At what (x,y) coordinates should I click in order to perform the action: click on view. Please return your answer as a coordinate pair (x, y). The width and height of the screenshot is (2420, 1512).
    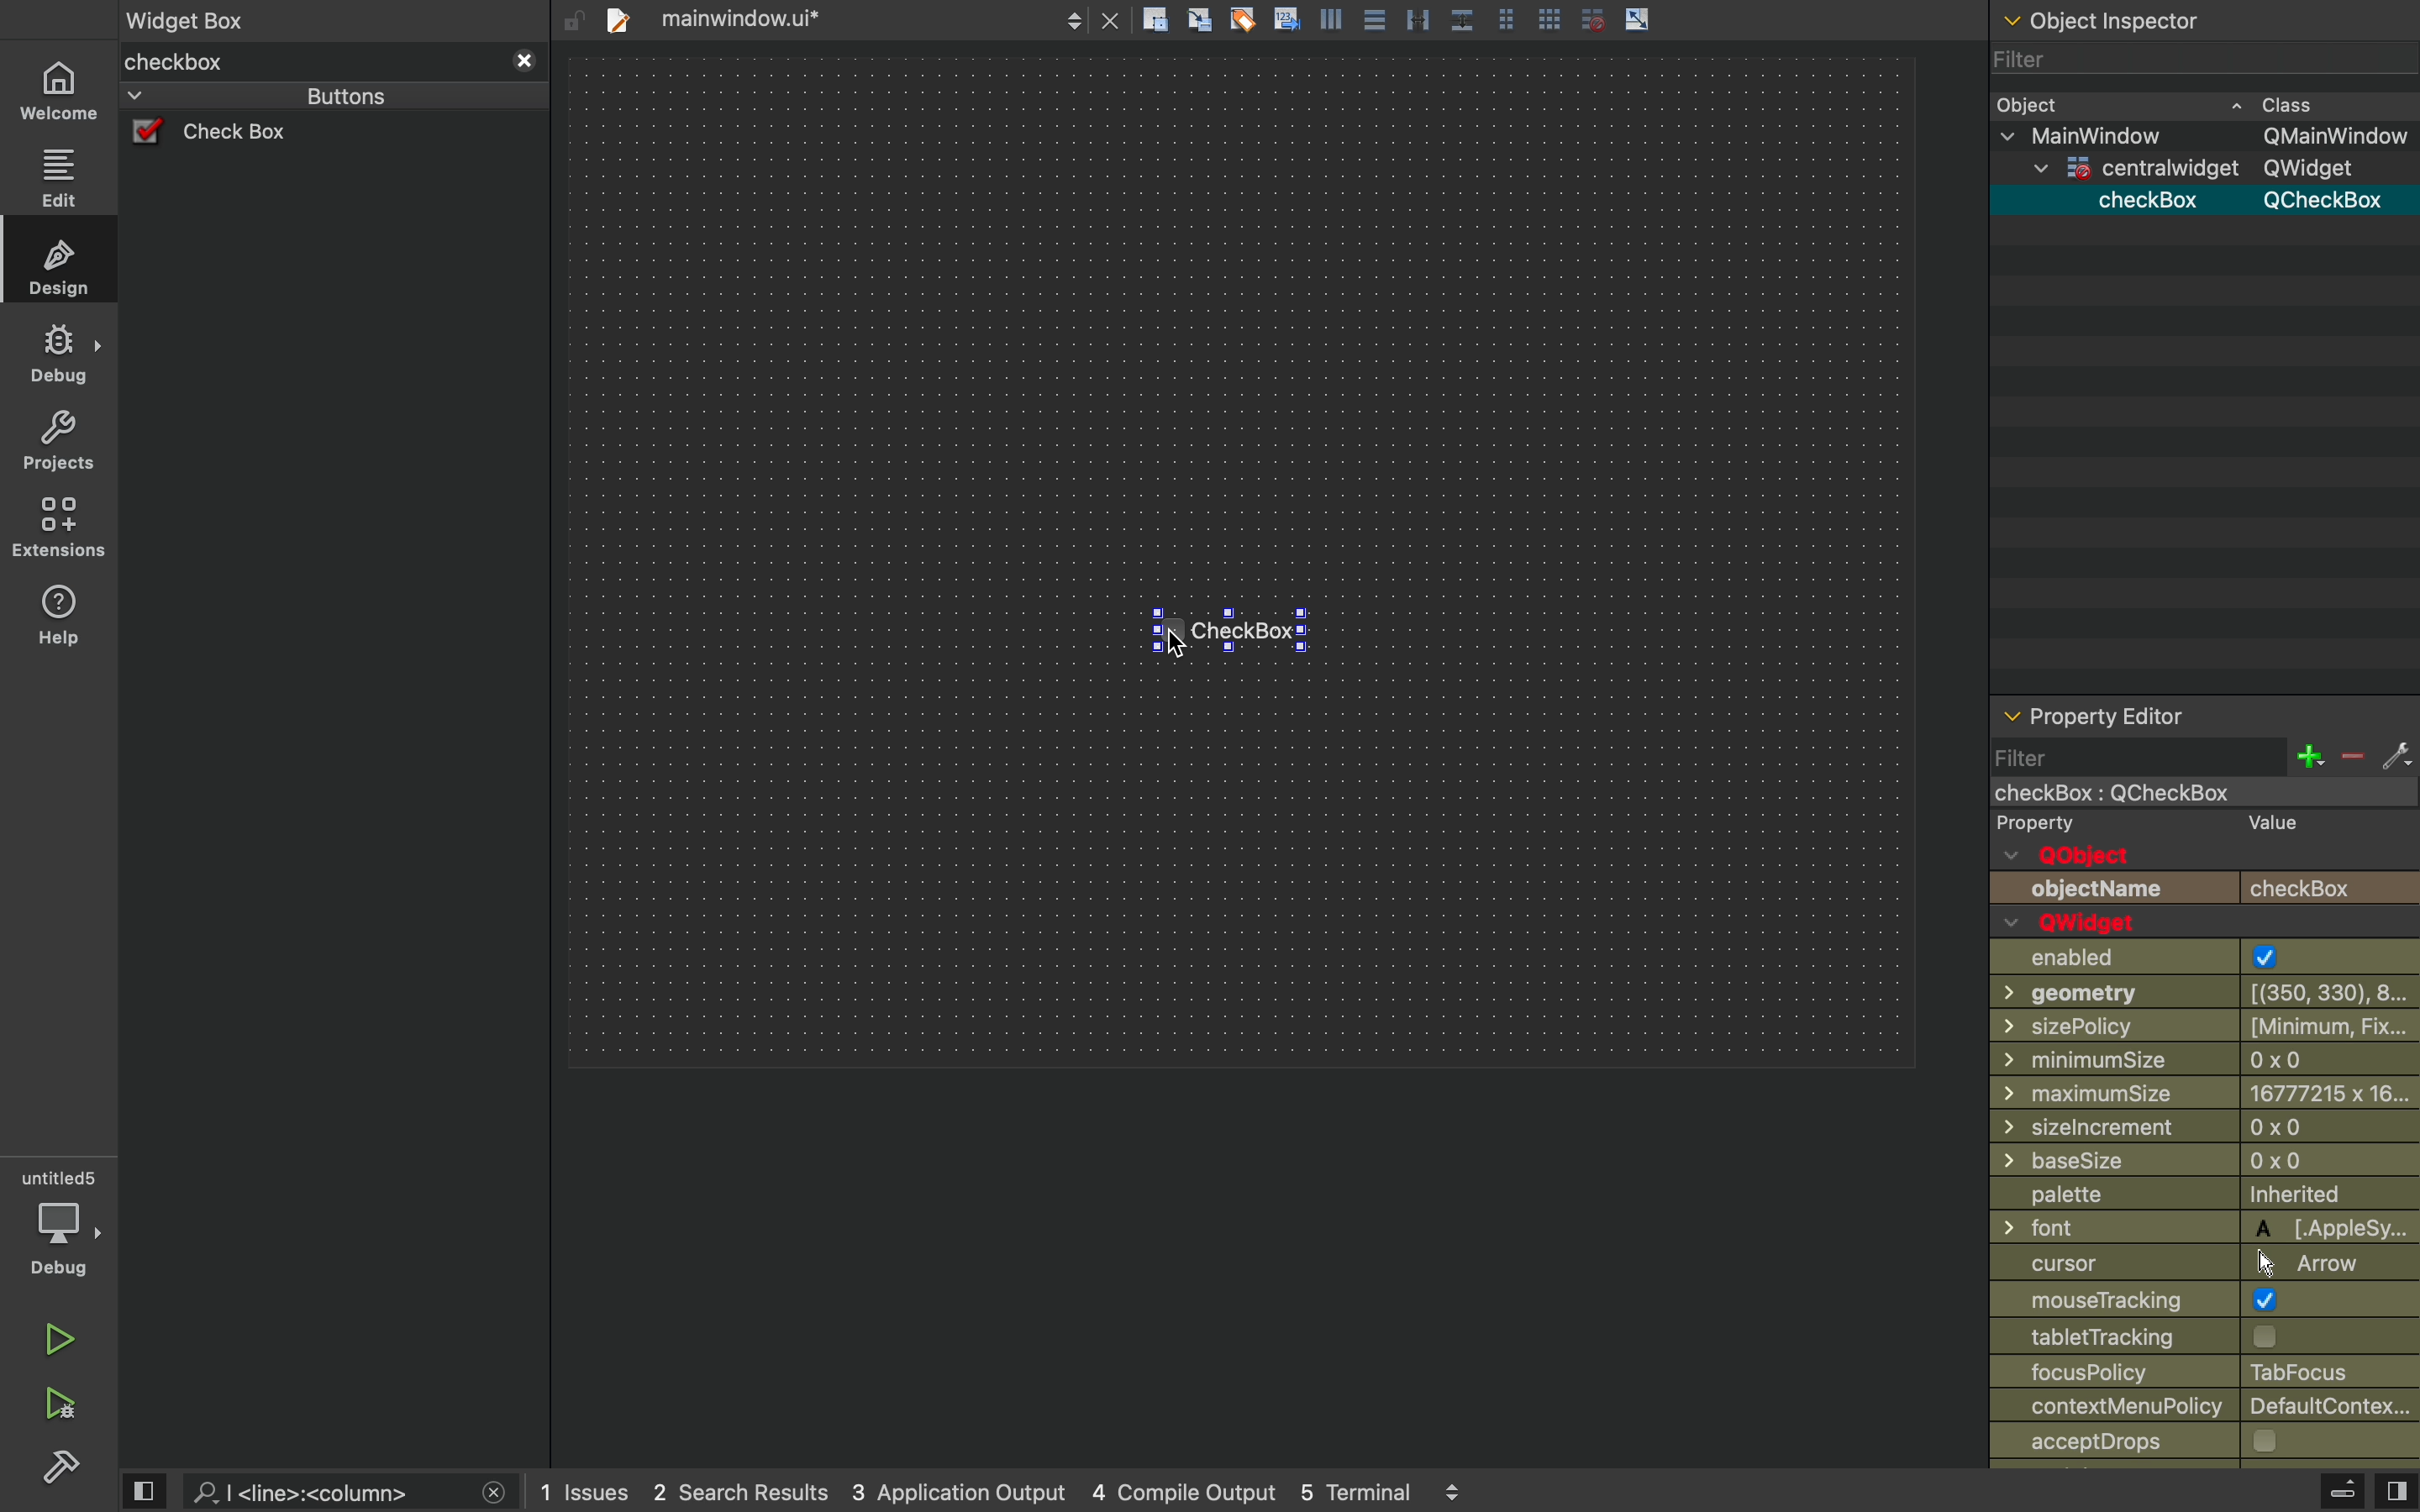
    Looking at the image, I should click on (146, 1490).